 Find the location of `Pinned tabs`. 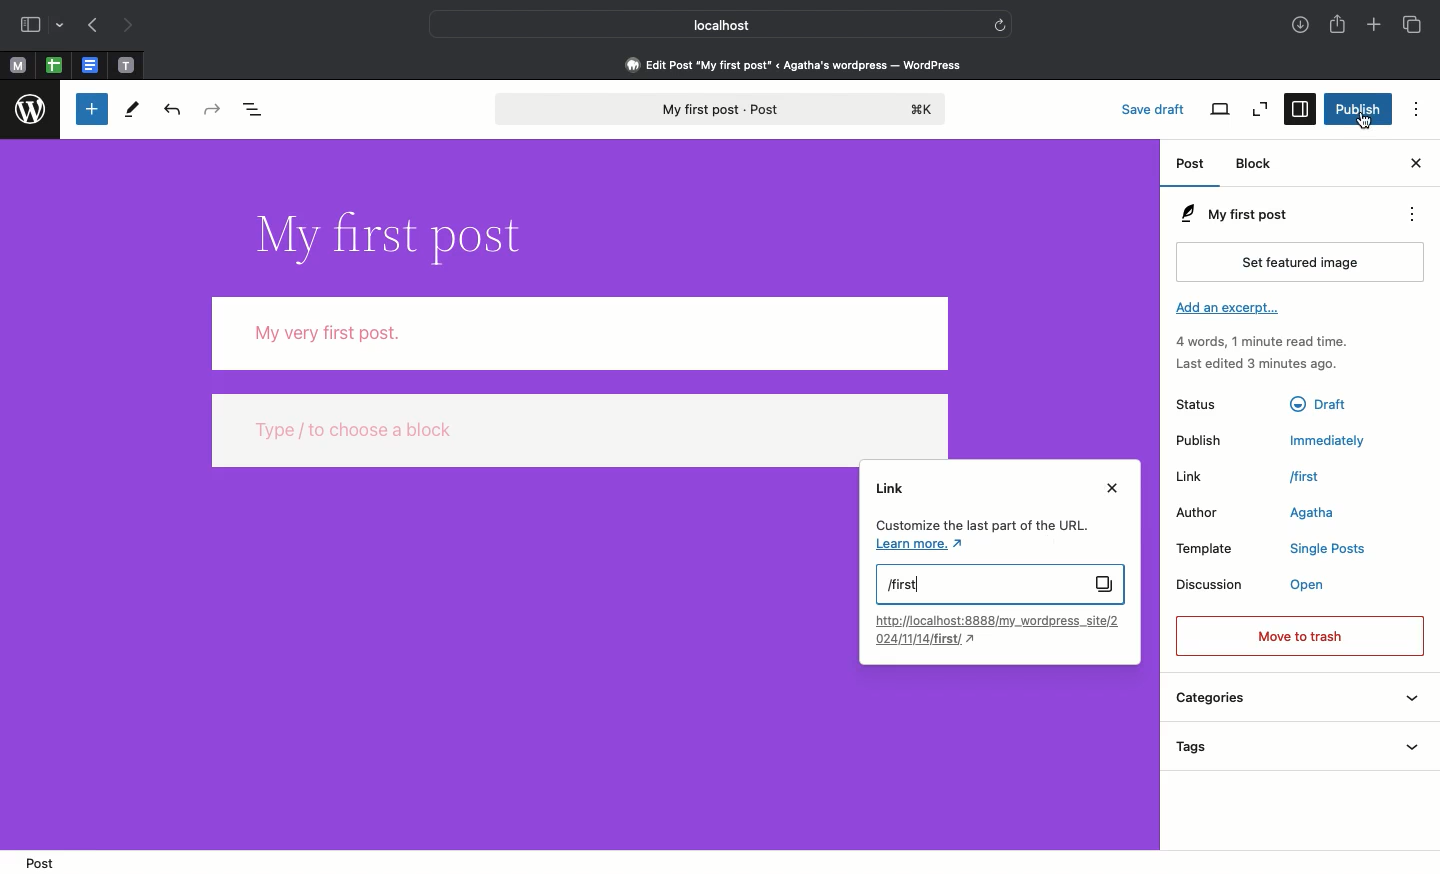

Pinned tabs is located at coordinates (19, 65).